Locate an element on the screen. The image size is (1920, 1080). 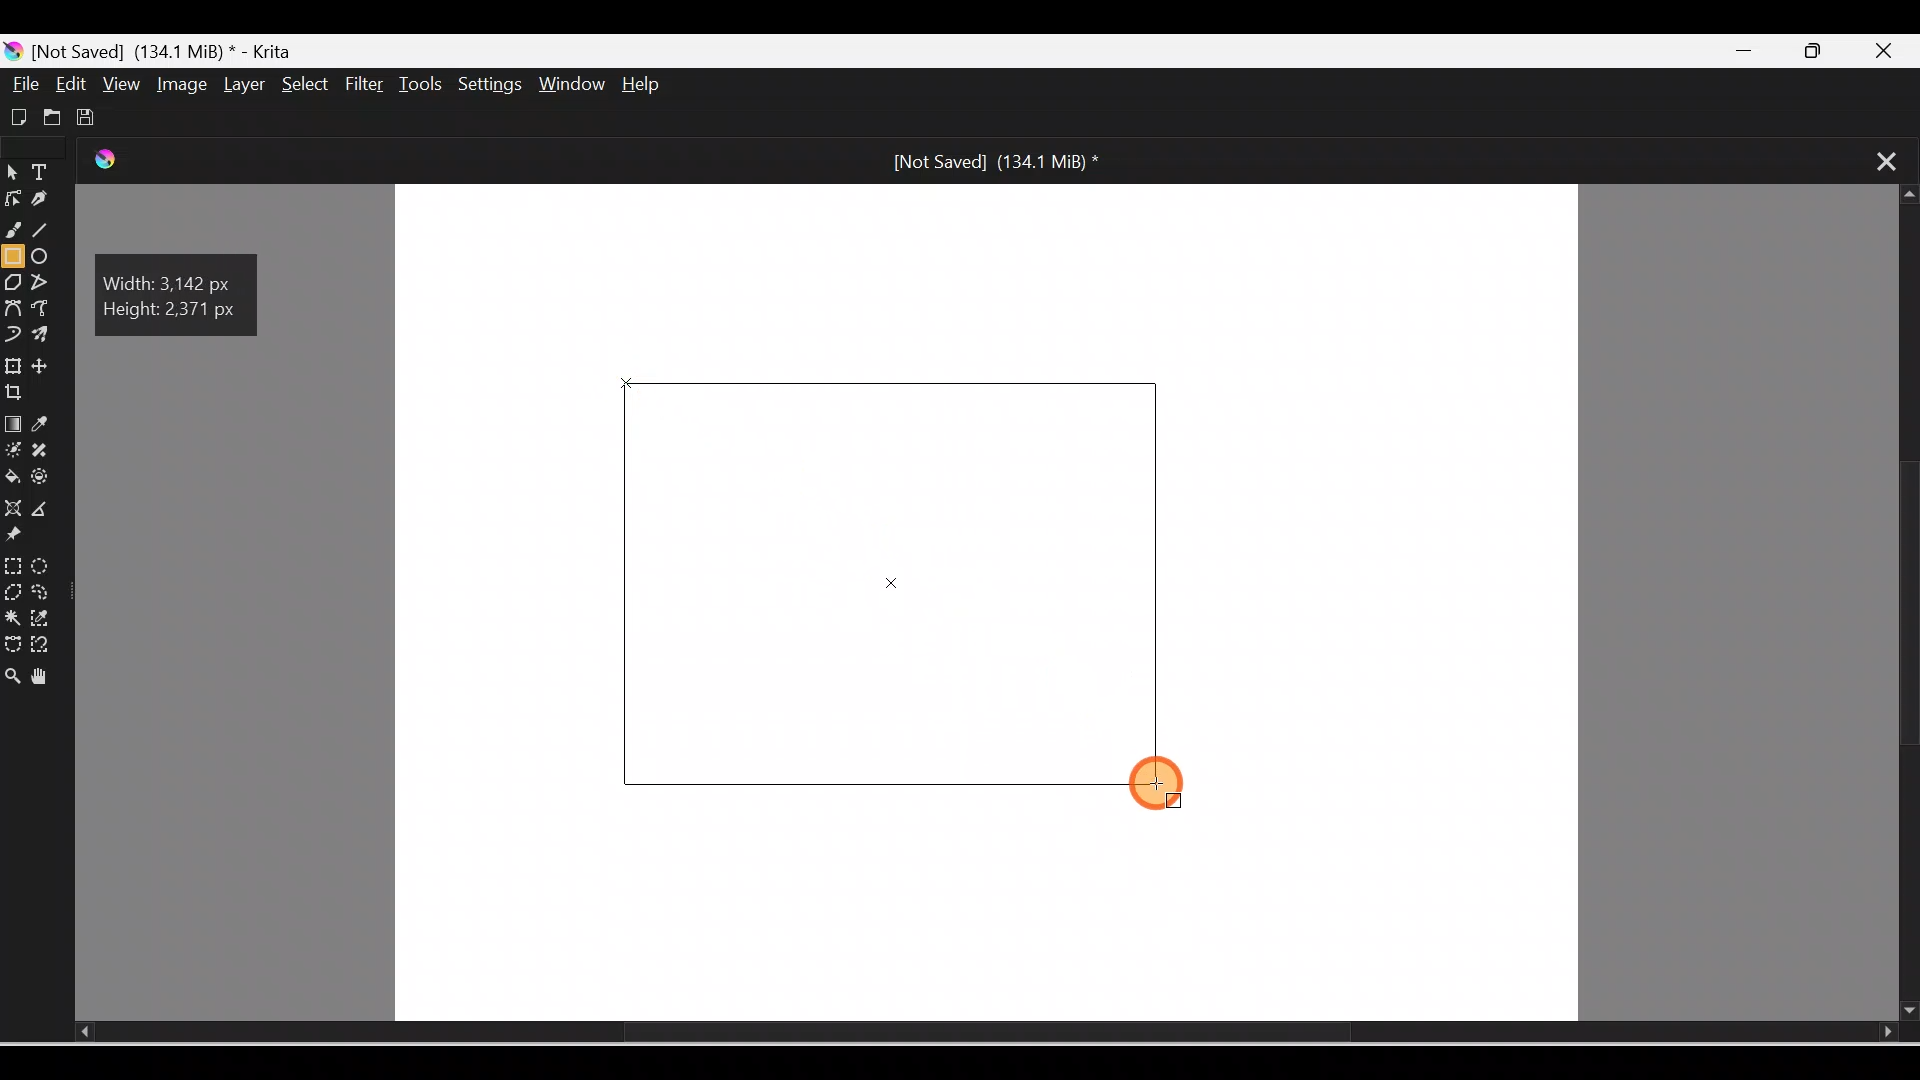
Save is located at coordinates (90, 114).